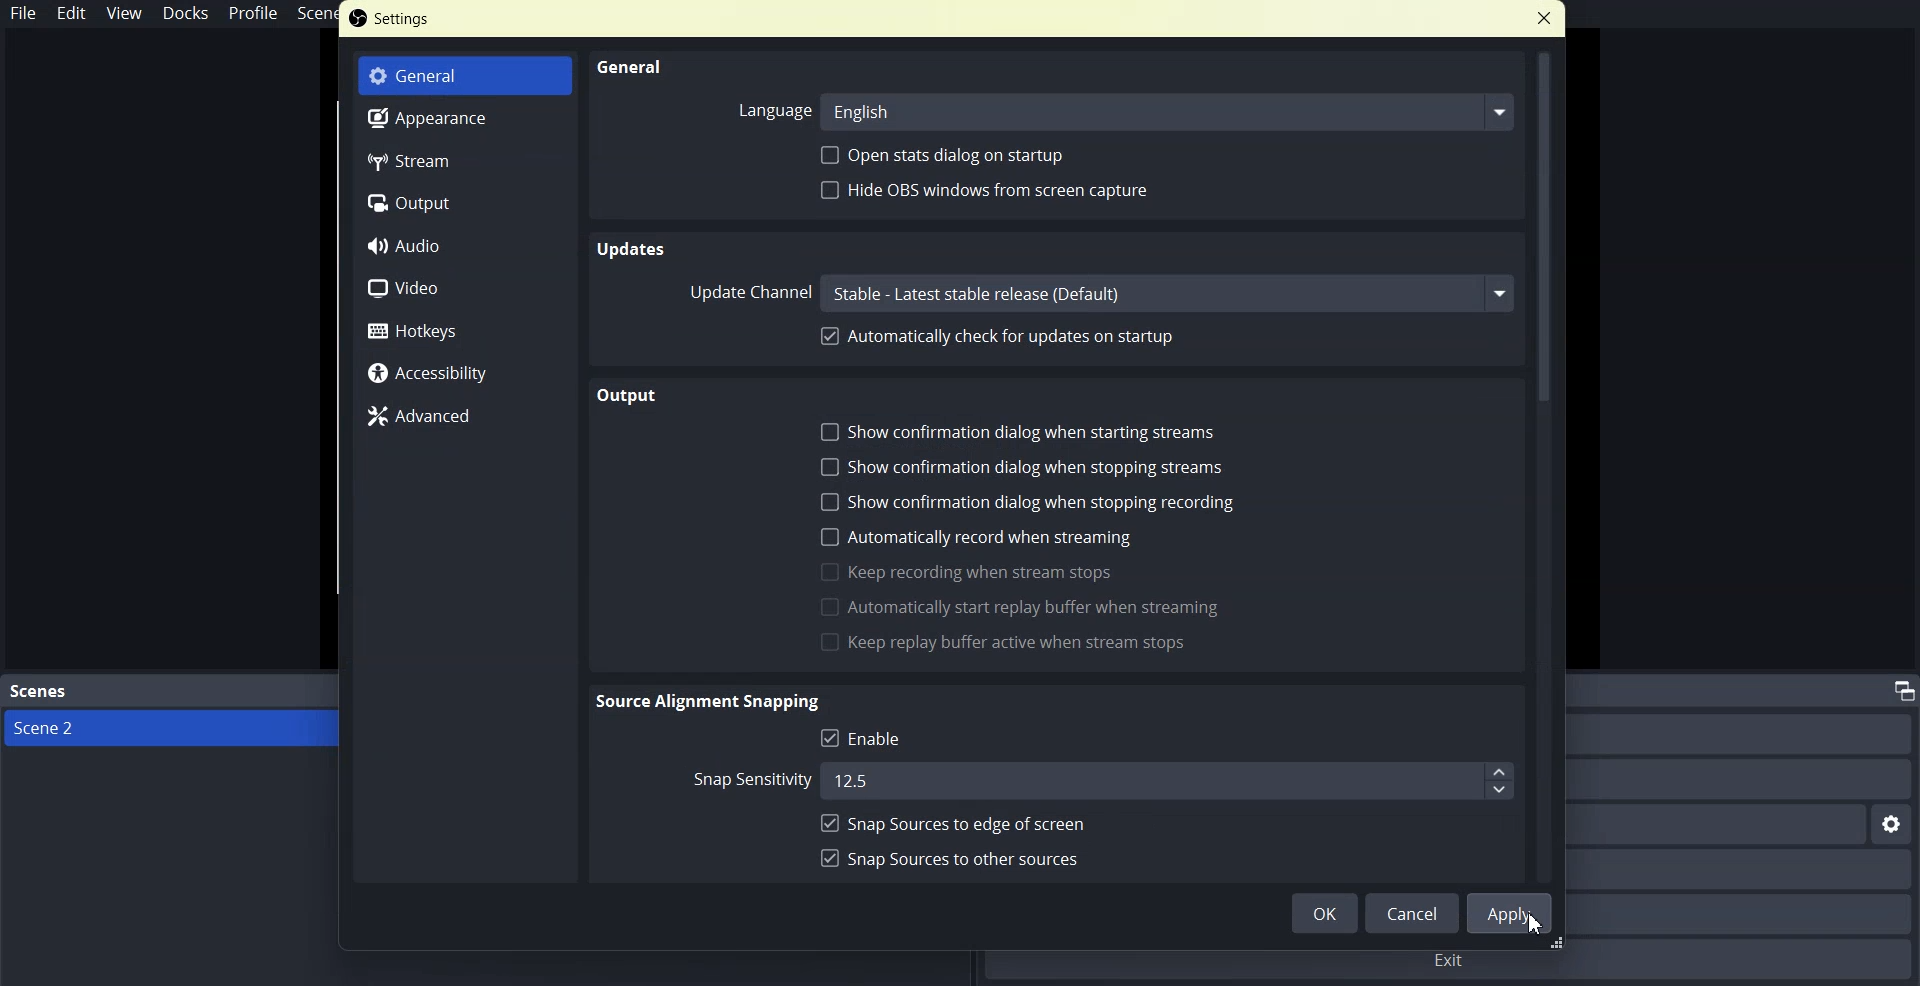 The width and height of the screenshot is (1920, 986). I want to click on Docks, so click(185, 13).